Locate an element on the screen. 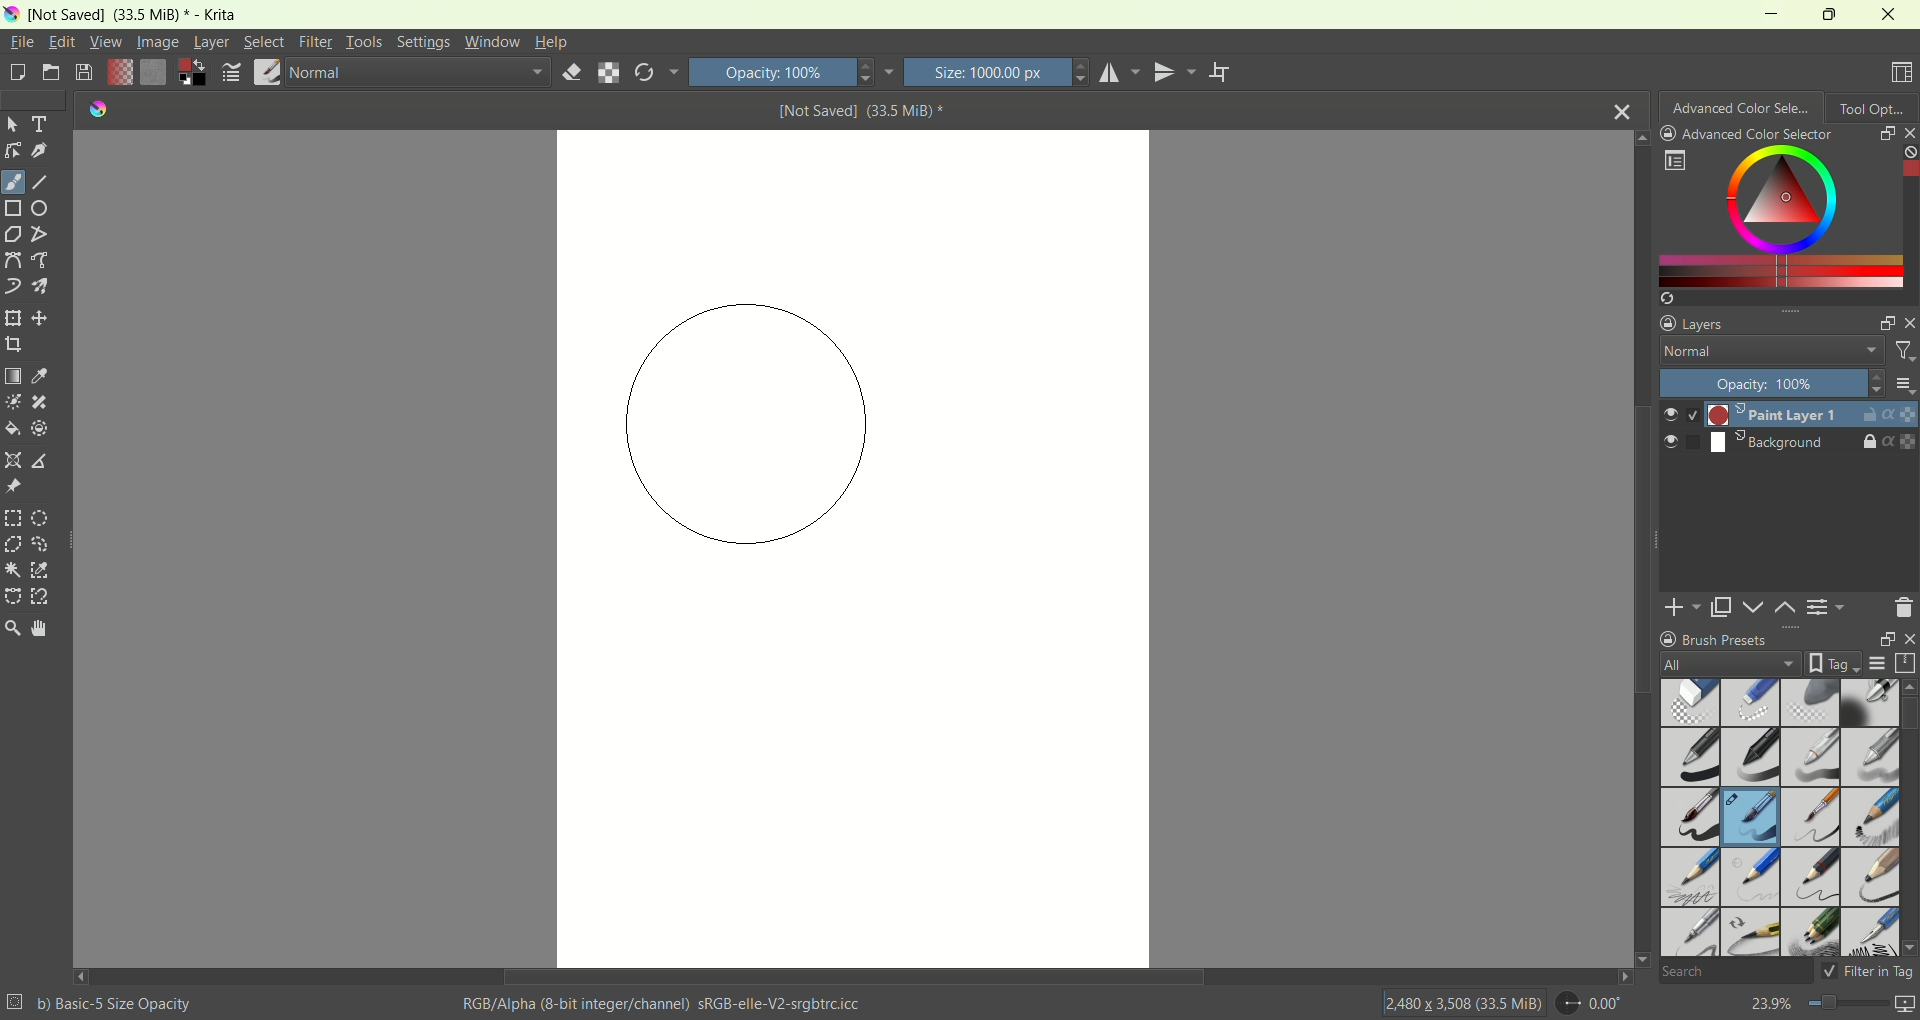  view is located at coordinates (104, 42).